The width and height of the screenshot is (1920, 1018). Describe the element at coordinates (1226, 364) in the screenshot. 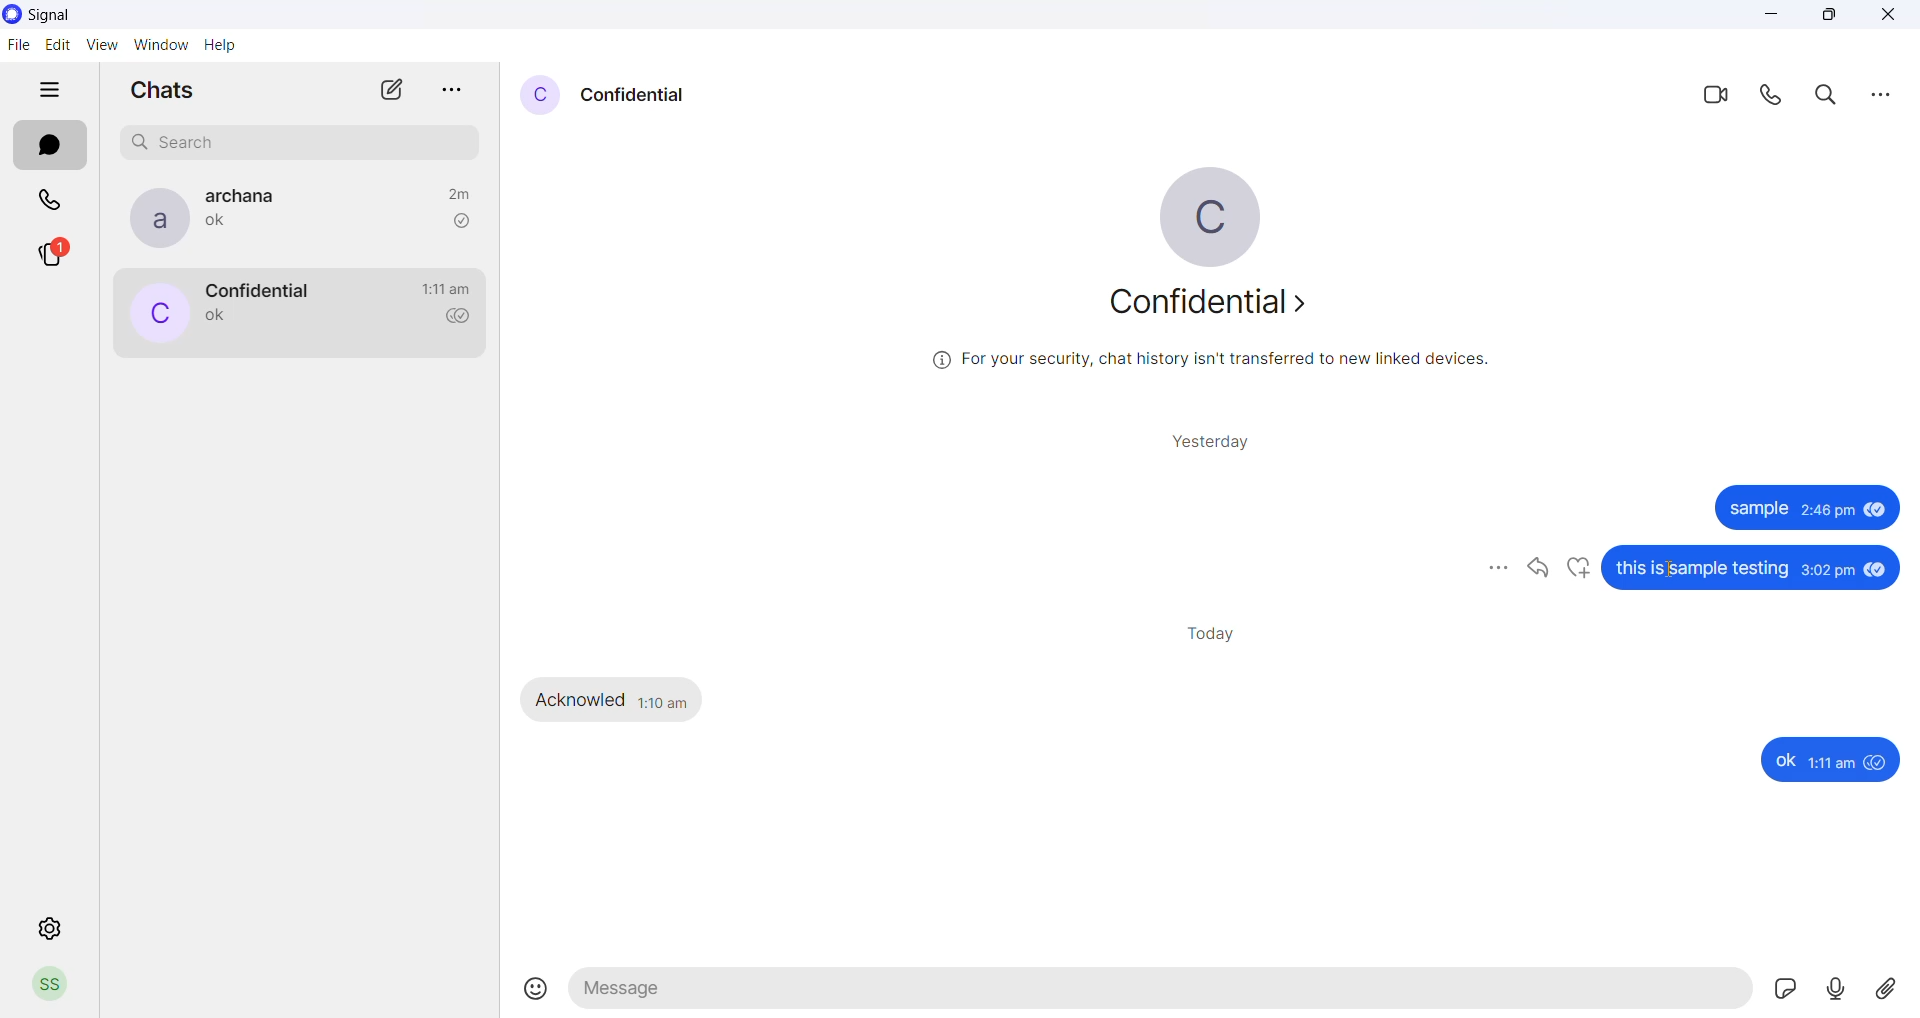

I see `security related text` at that location.